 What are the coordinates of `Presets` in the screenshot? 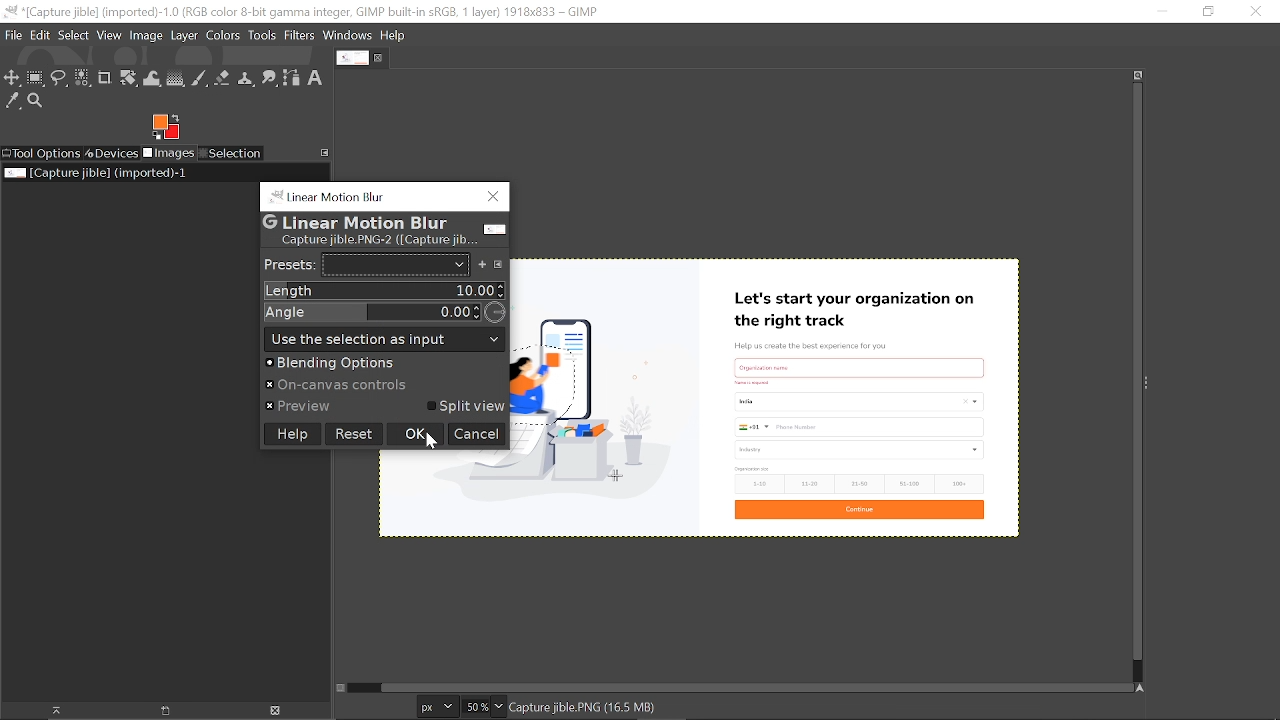 It's located at (287, 265).